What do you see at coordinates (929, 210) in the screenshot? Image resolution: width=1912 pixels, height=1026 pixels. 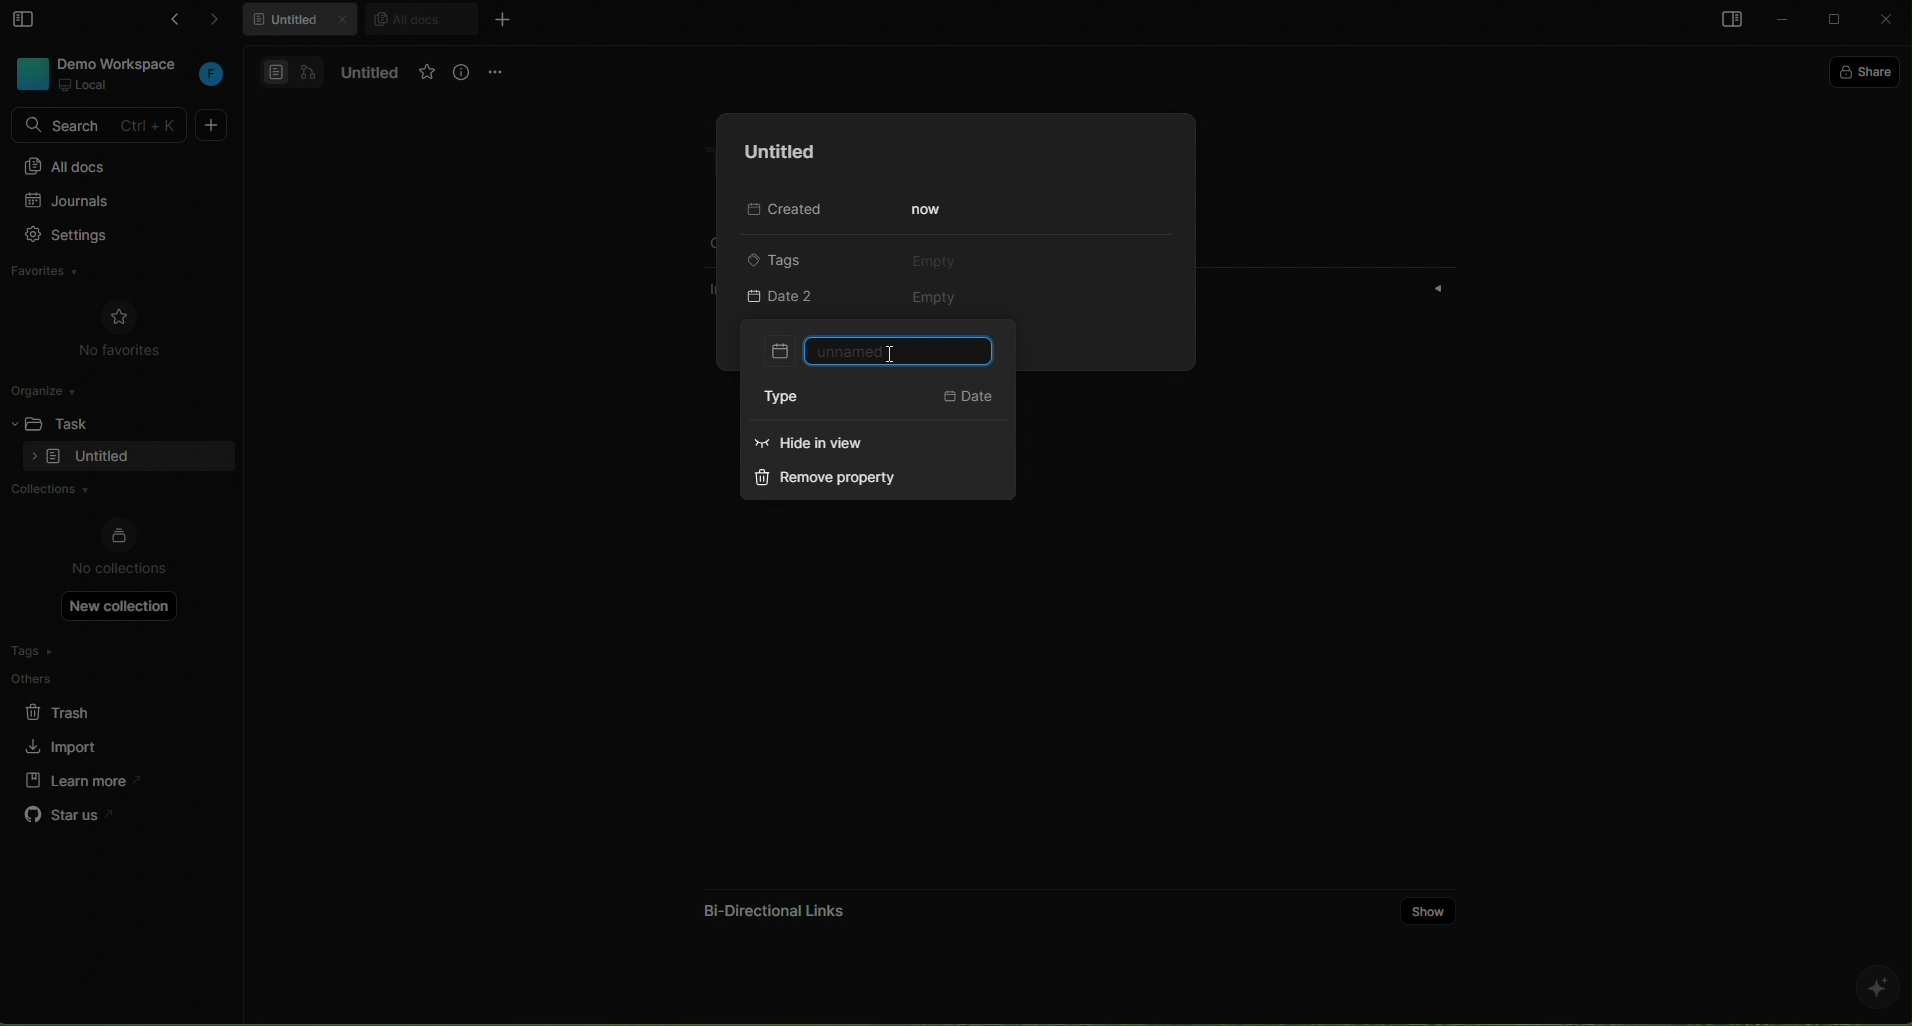 I see `now` at bounding box center [929, 210].